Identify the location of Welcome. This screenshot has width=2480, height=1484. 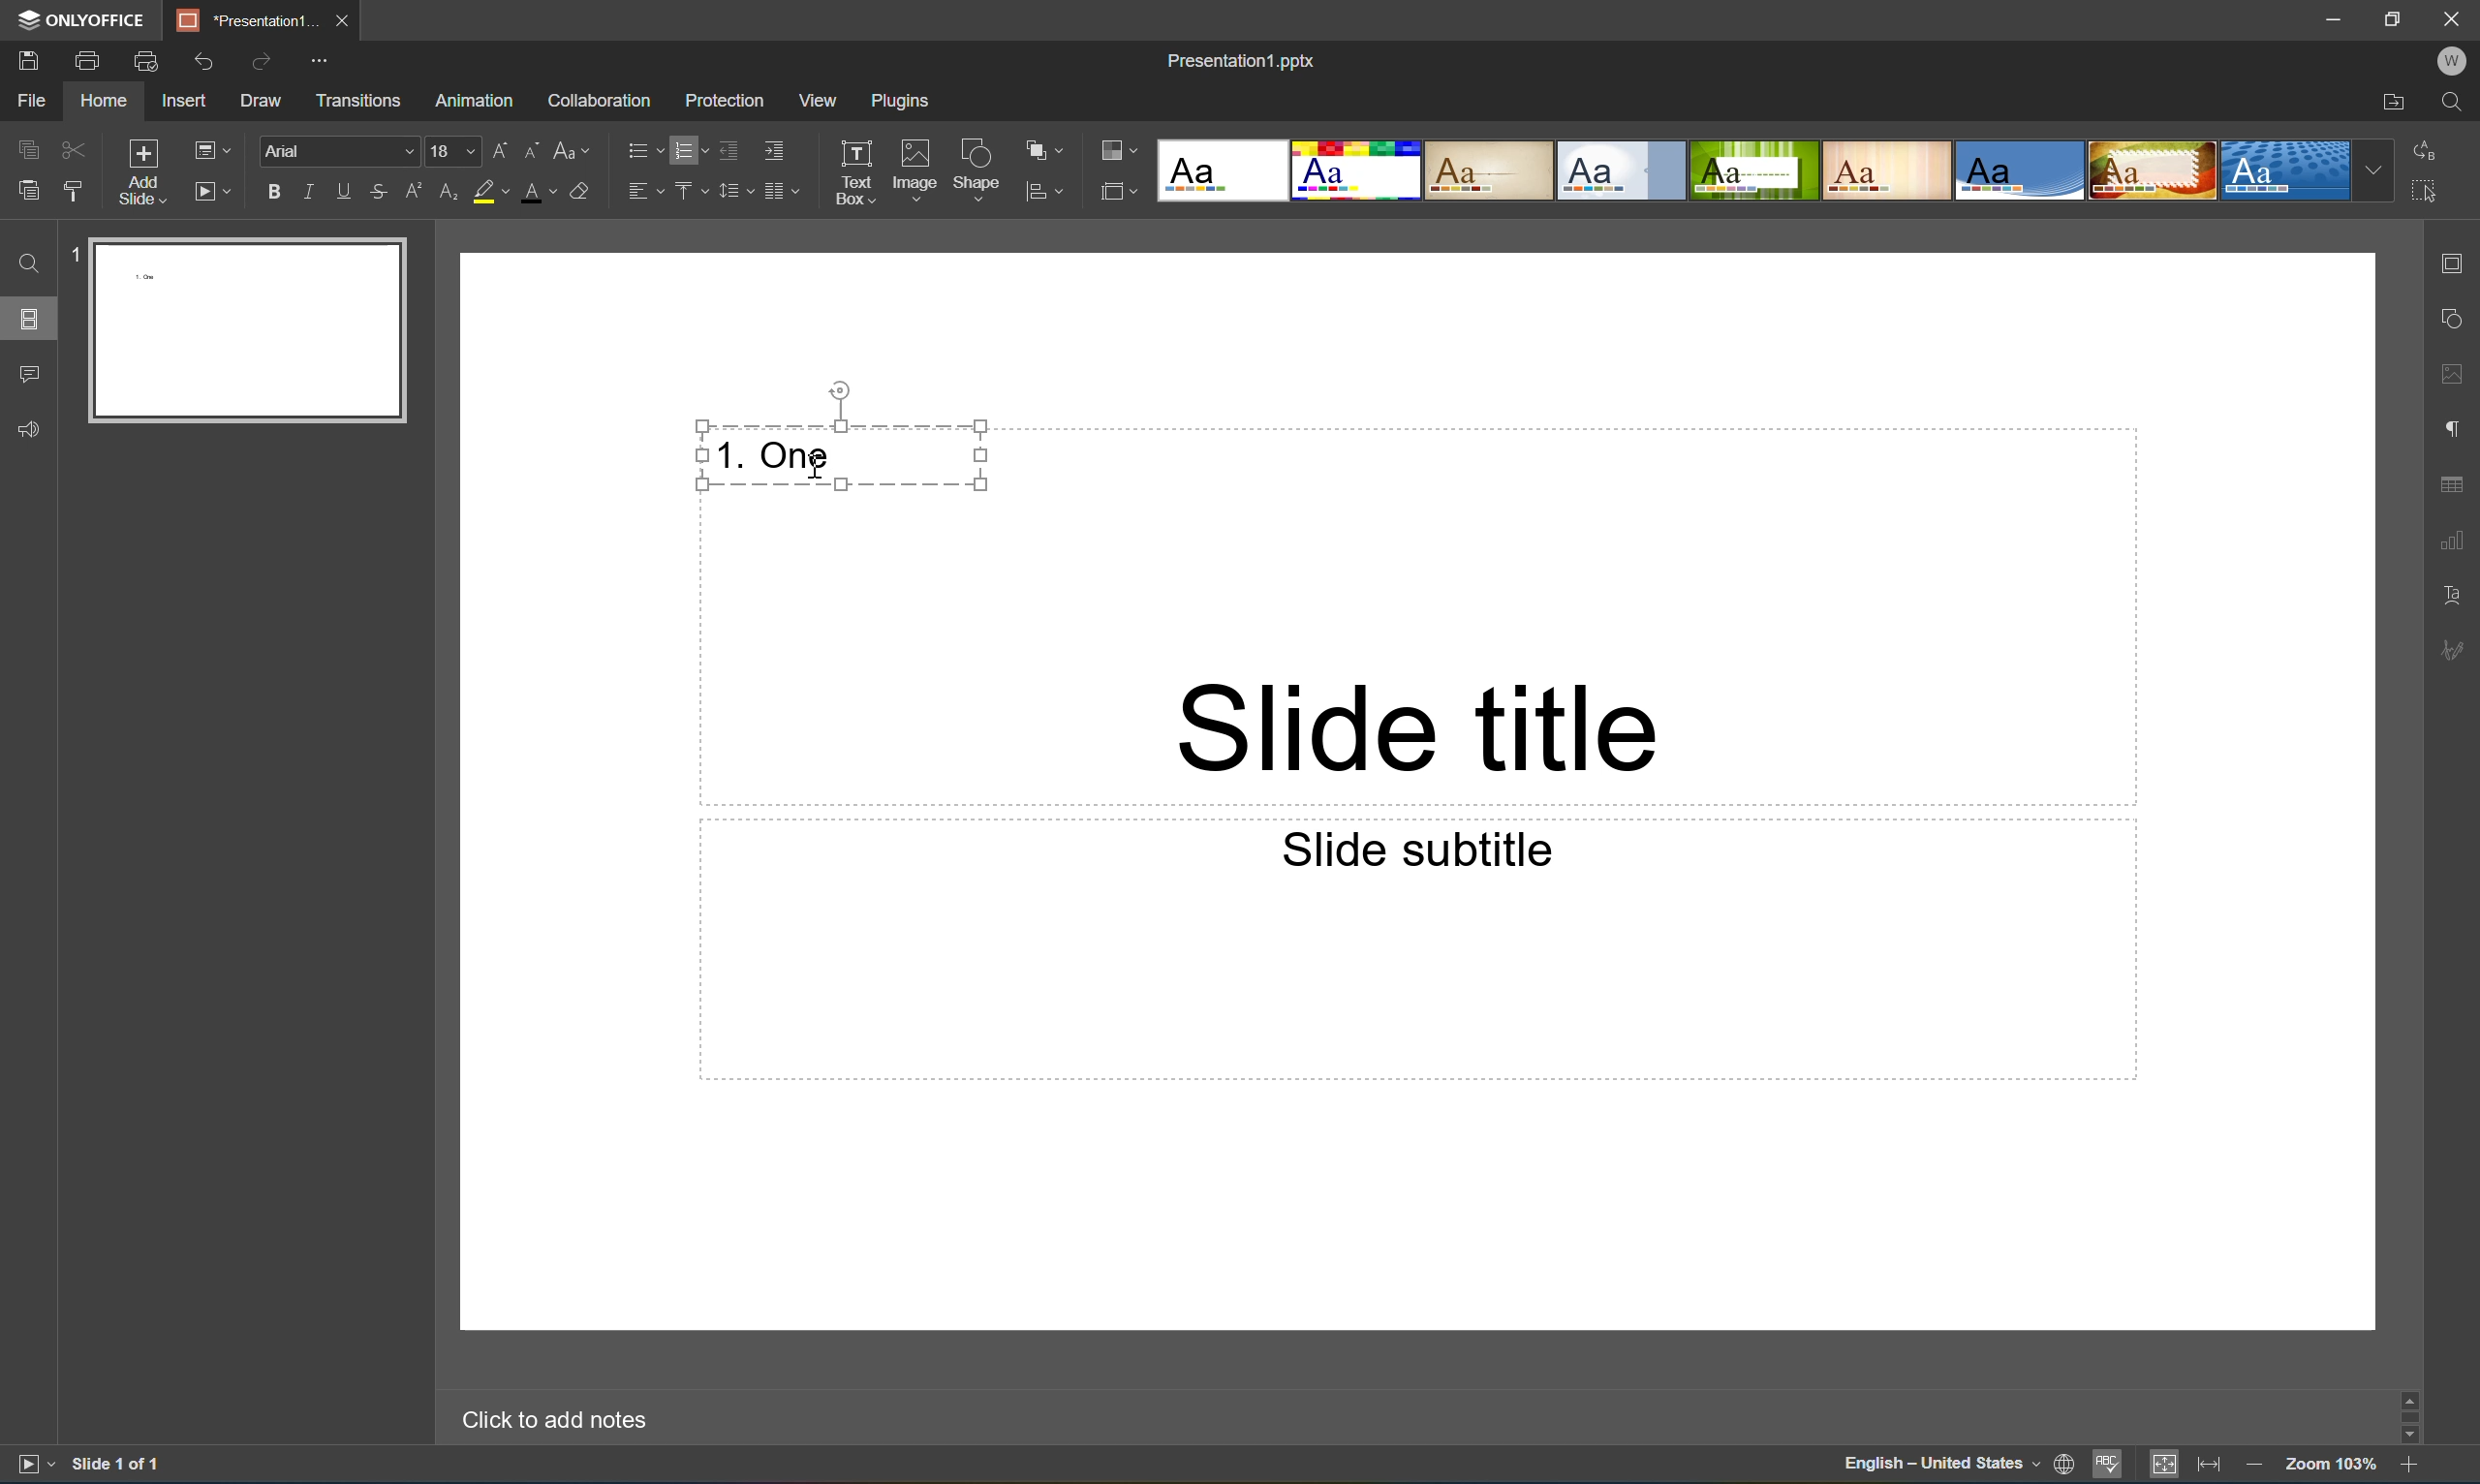
(2454, 60).